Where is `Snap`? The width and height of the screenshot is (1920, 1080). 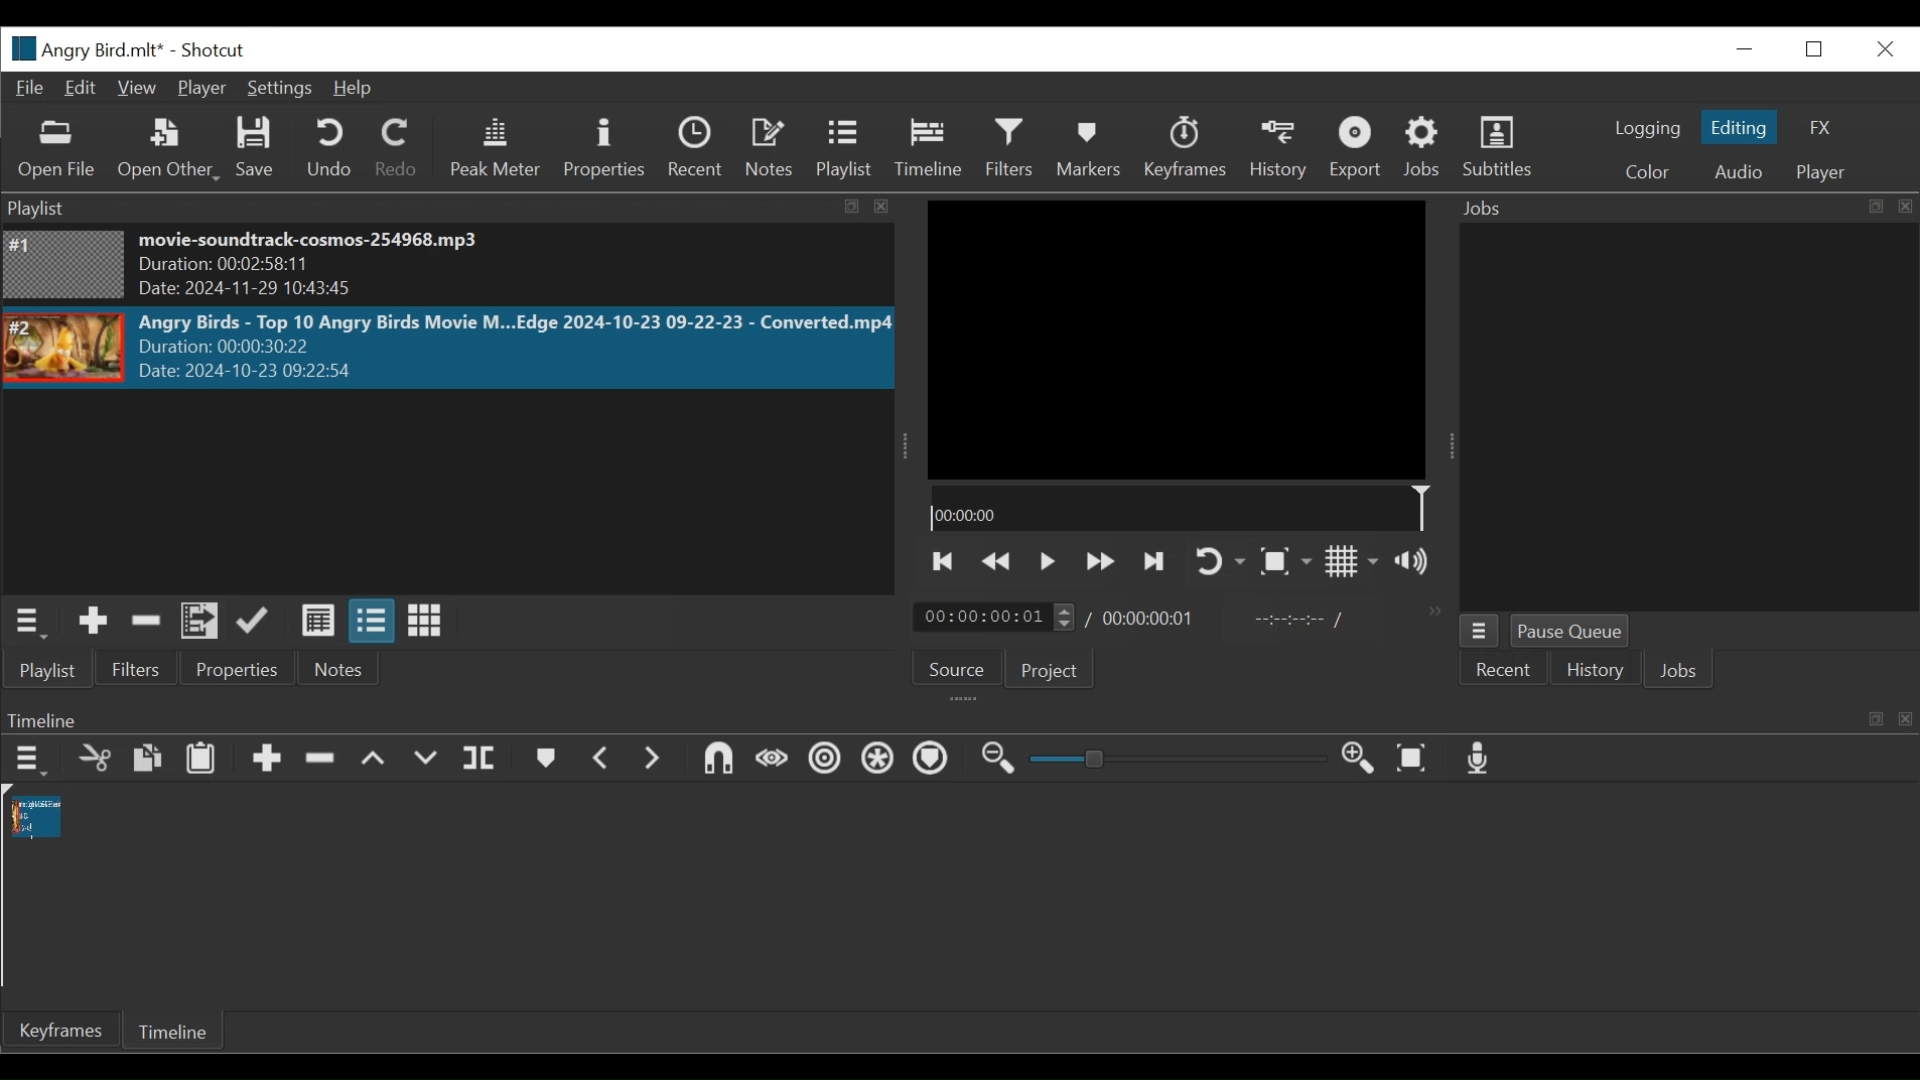
Snap is located at coordinates (715, 761).